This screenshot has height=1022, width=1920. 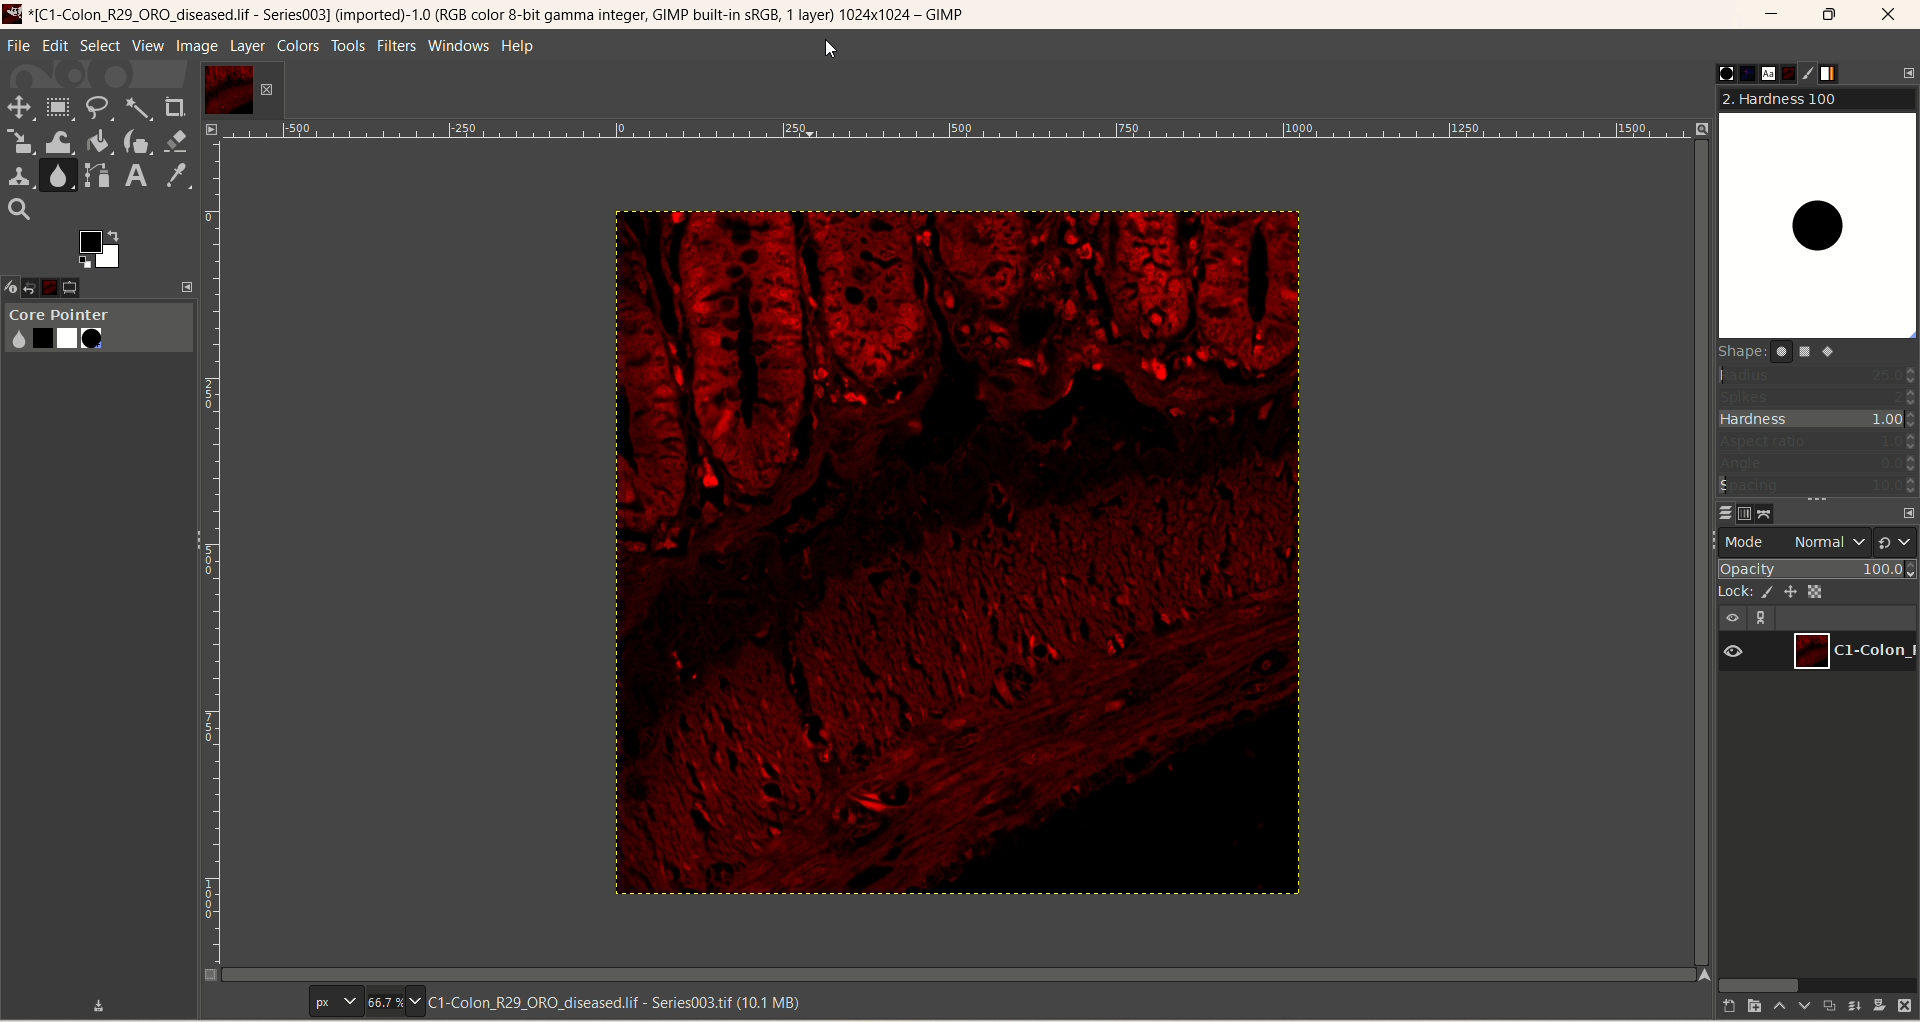 I want to click on text, so click(x=622, y=1002).